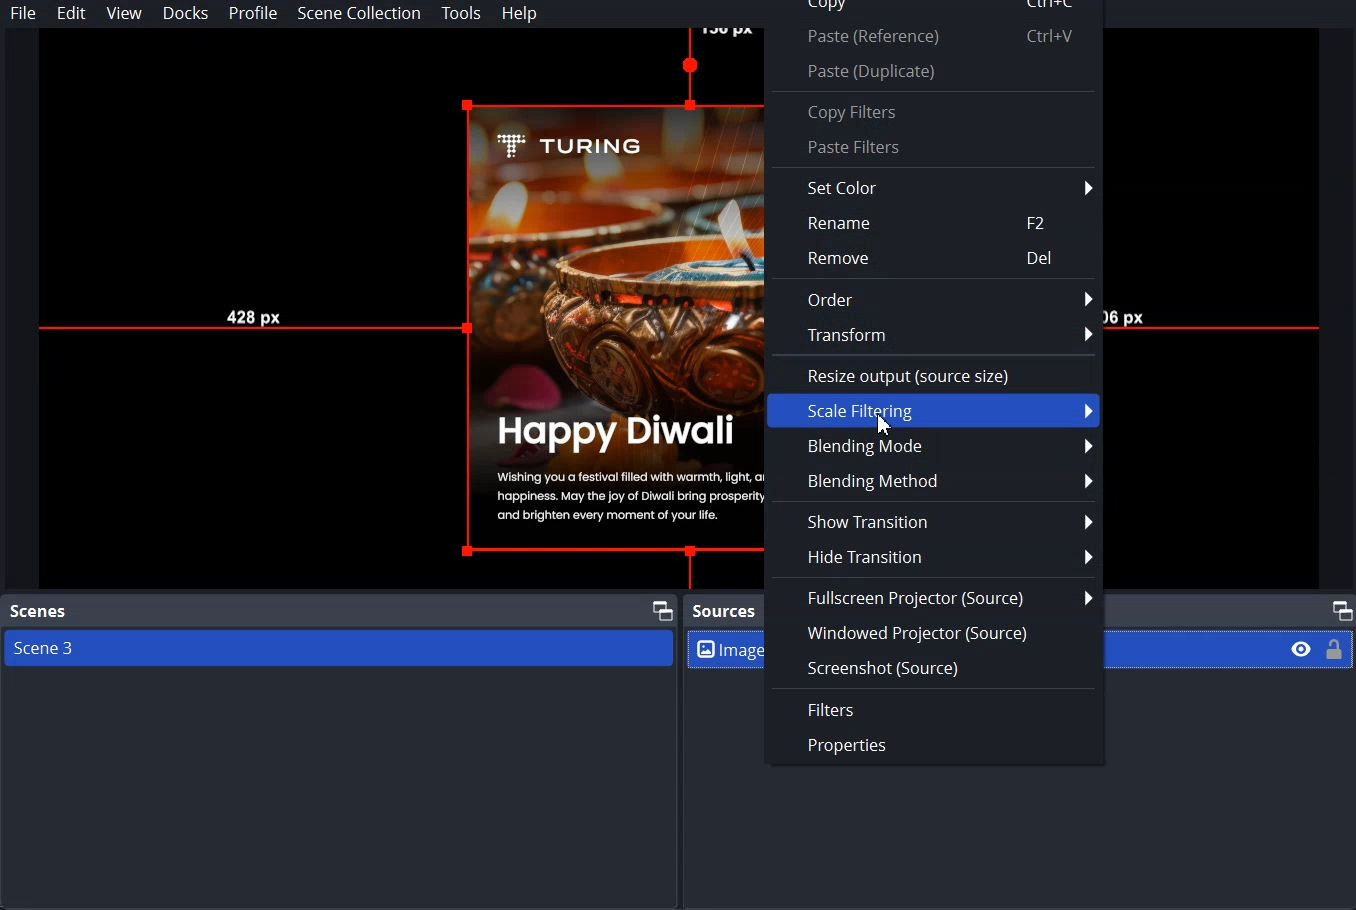 The height and width of the screenshot is (910, 1356). Describe the element at coordinates (187, 13) in the screenshot. I see `Docks` at that location.